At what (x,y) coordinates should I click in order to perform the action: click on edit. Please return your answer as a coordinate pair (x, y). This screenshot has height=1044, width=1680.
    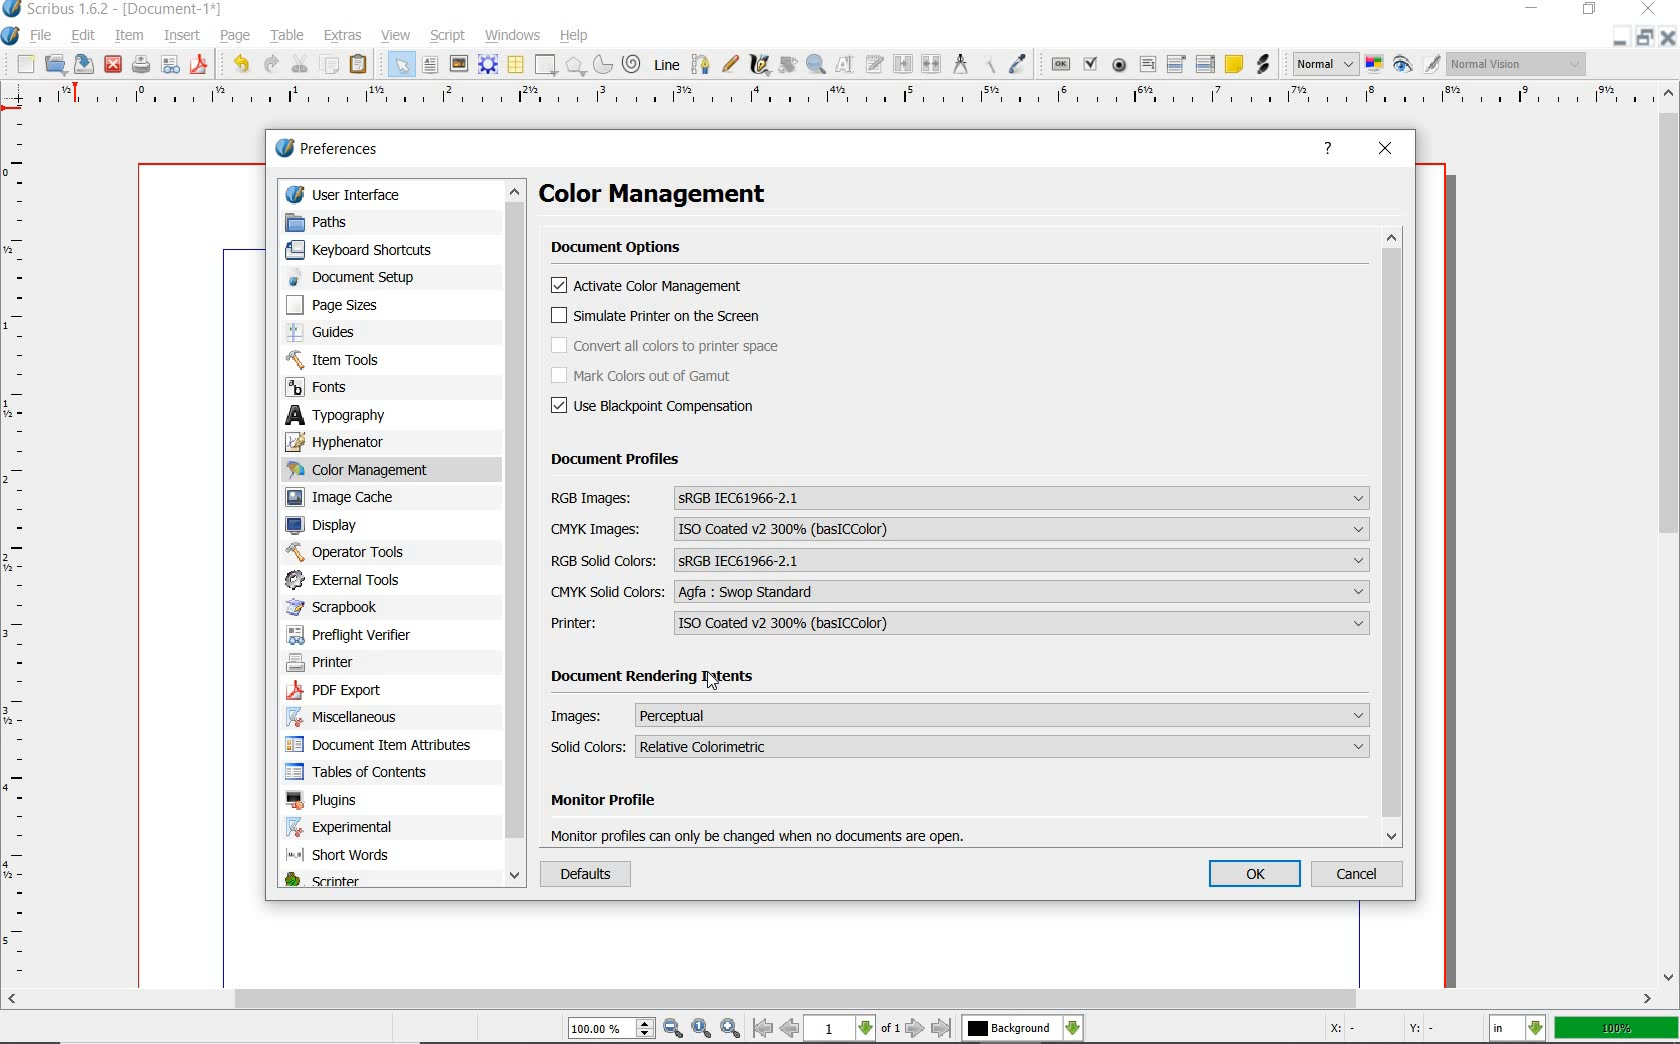
    Looking at the image, I should click on (85, 35).